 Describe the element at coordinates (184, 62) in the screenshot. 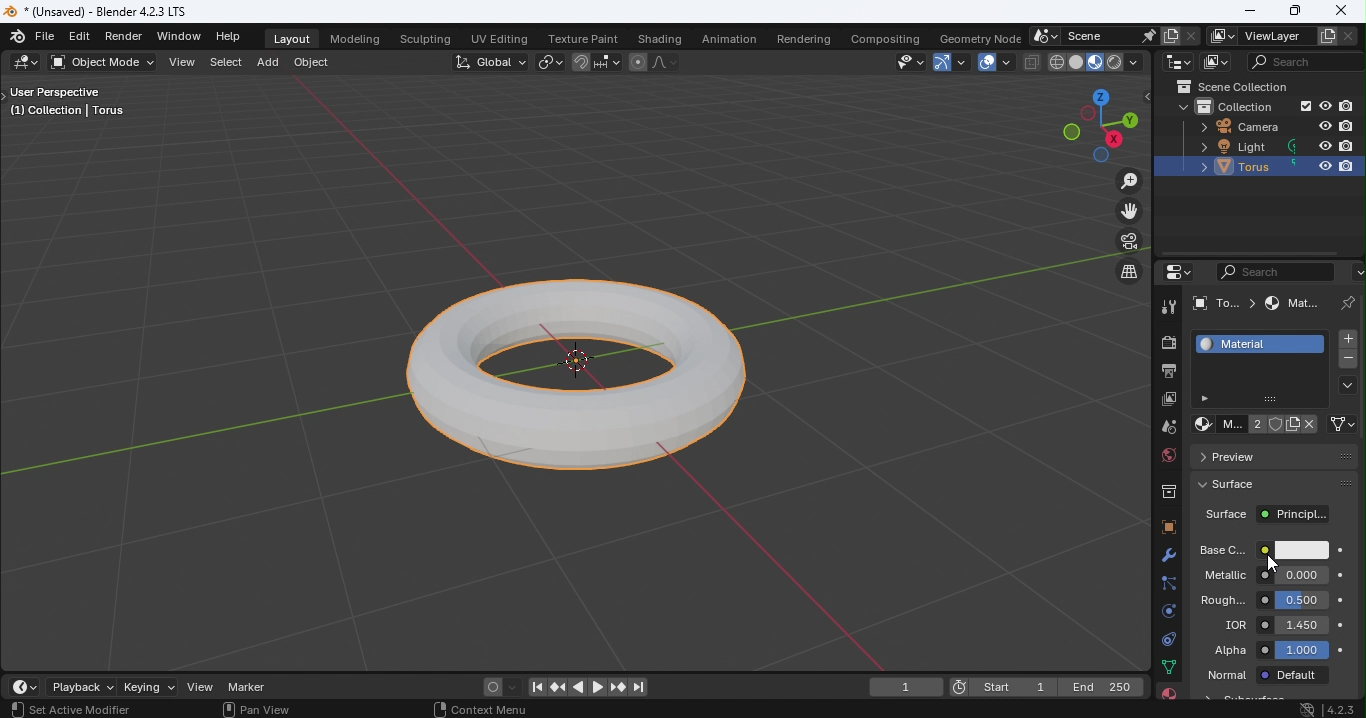

I see `View` at that location.